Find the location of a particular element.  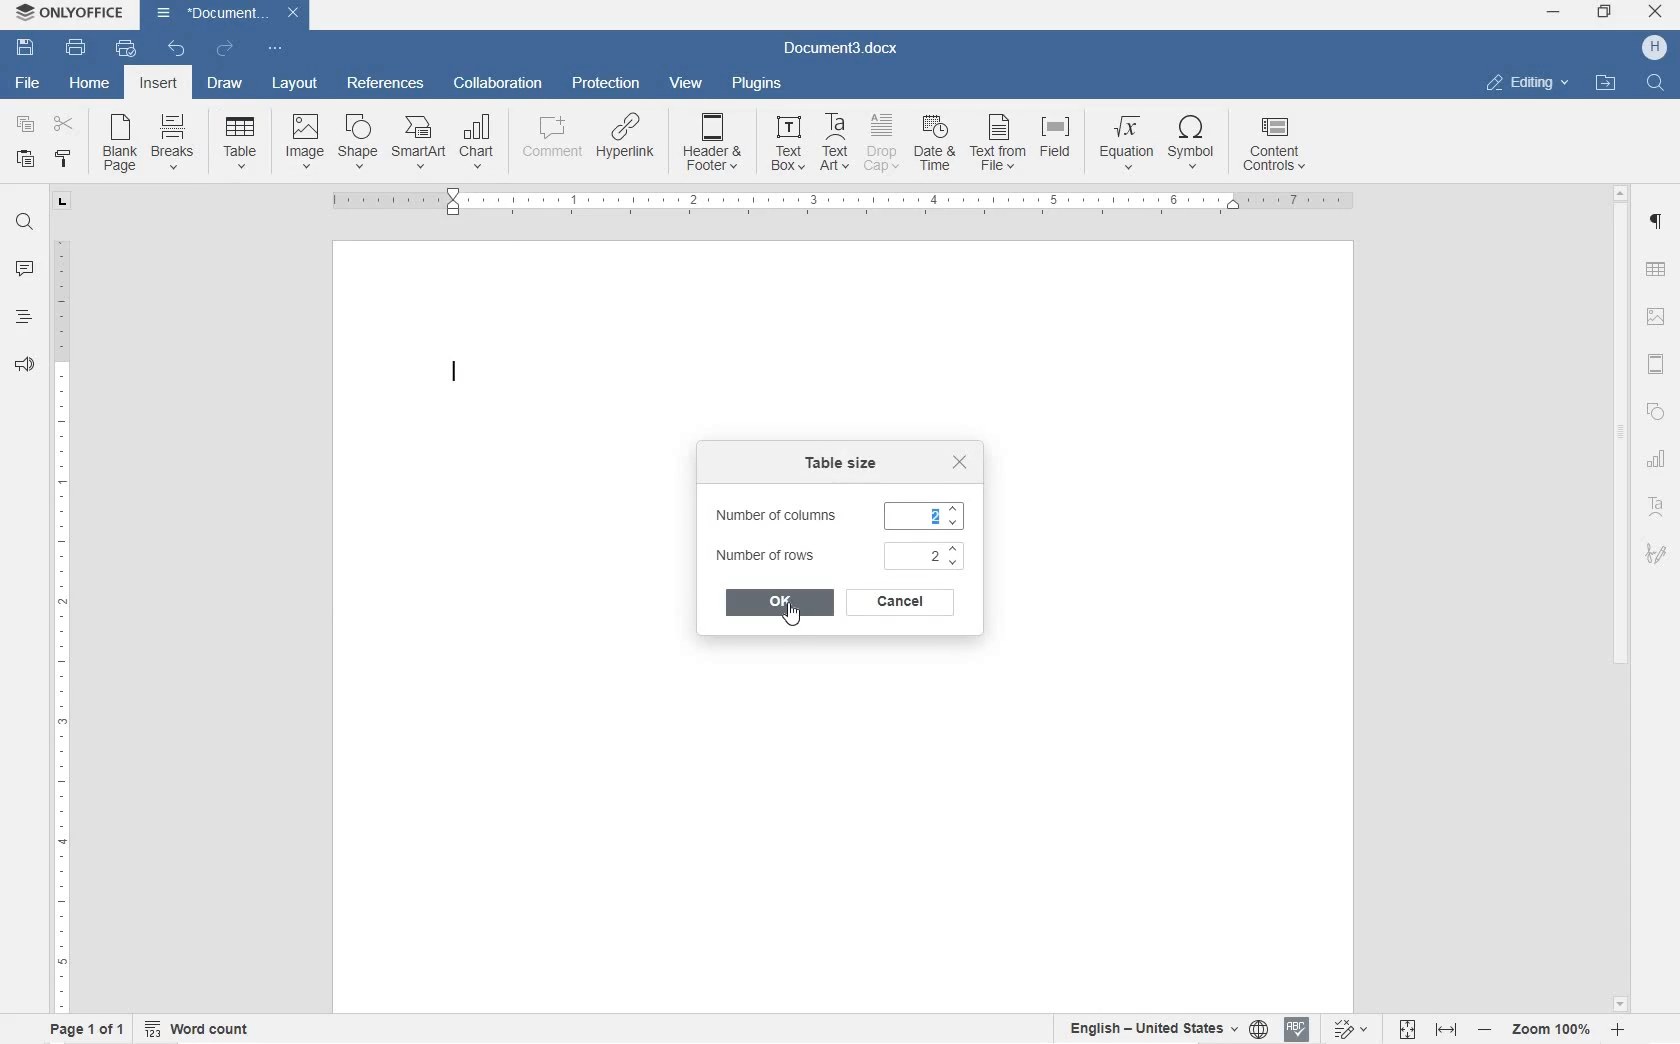

CUSTOMIZE QUICK ACCESS TOOLBAR is located at coordinates (273, 48).